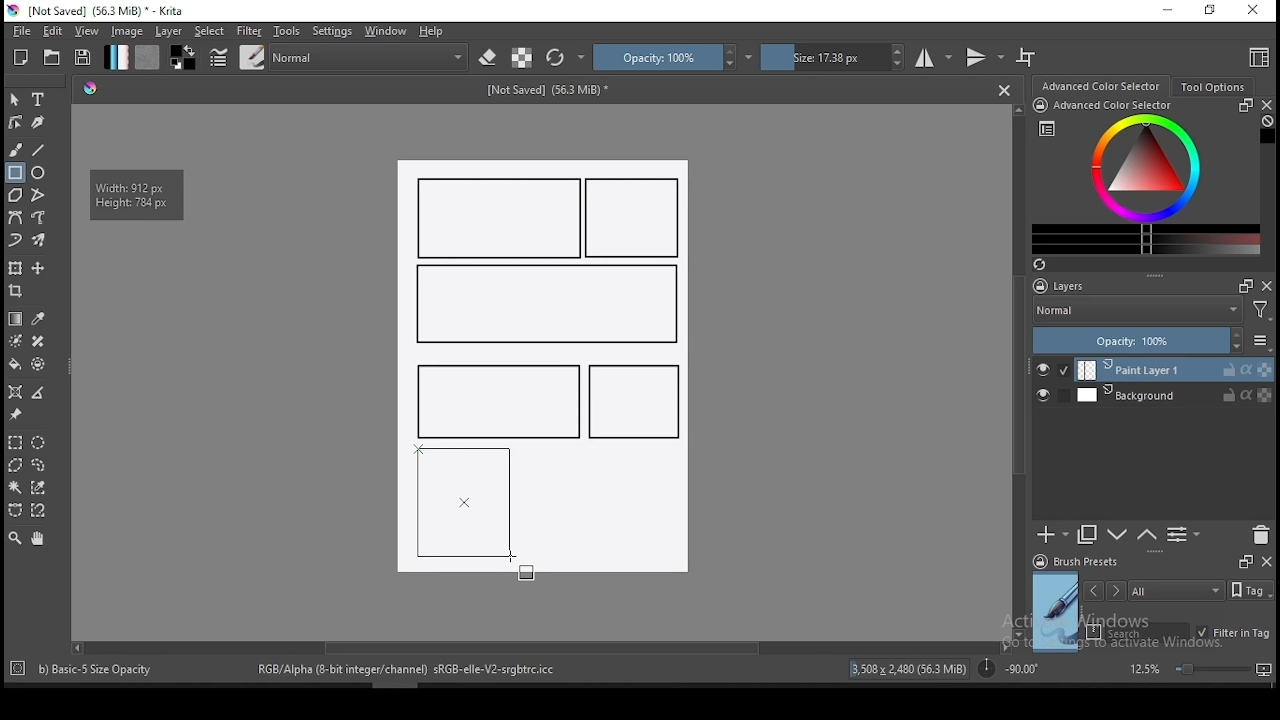  Describe the element at coordinates (36, 510) in the screenshot. I see `magnetic curve selection tool` at that location.